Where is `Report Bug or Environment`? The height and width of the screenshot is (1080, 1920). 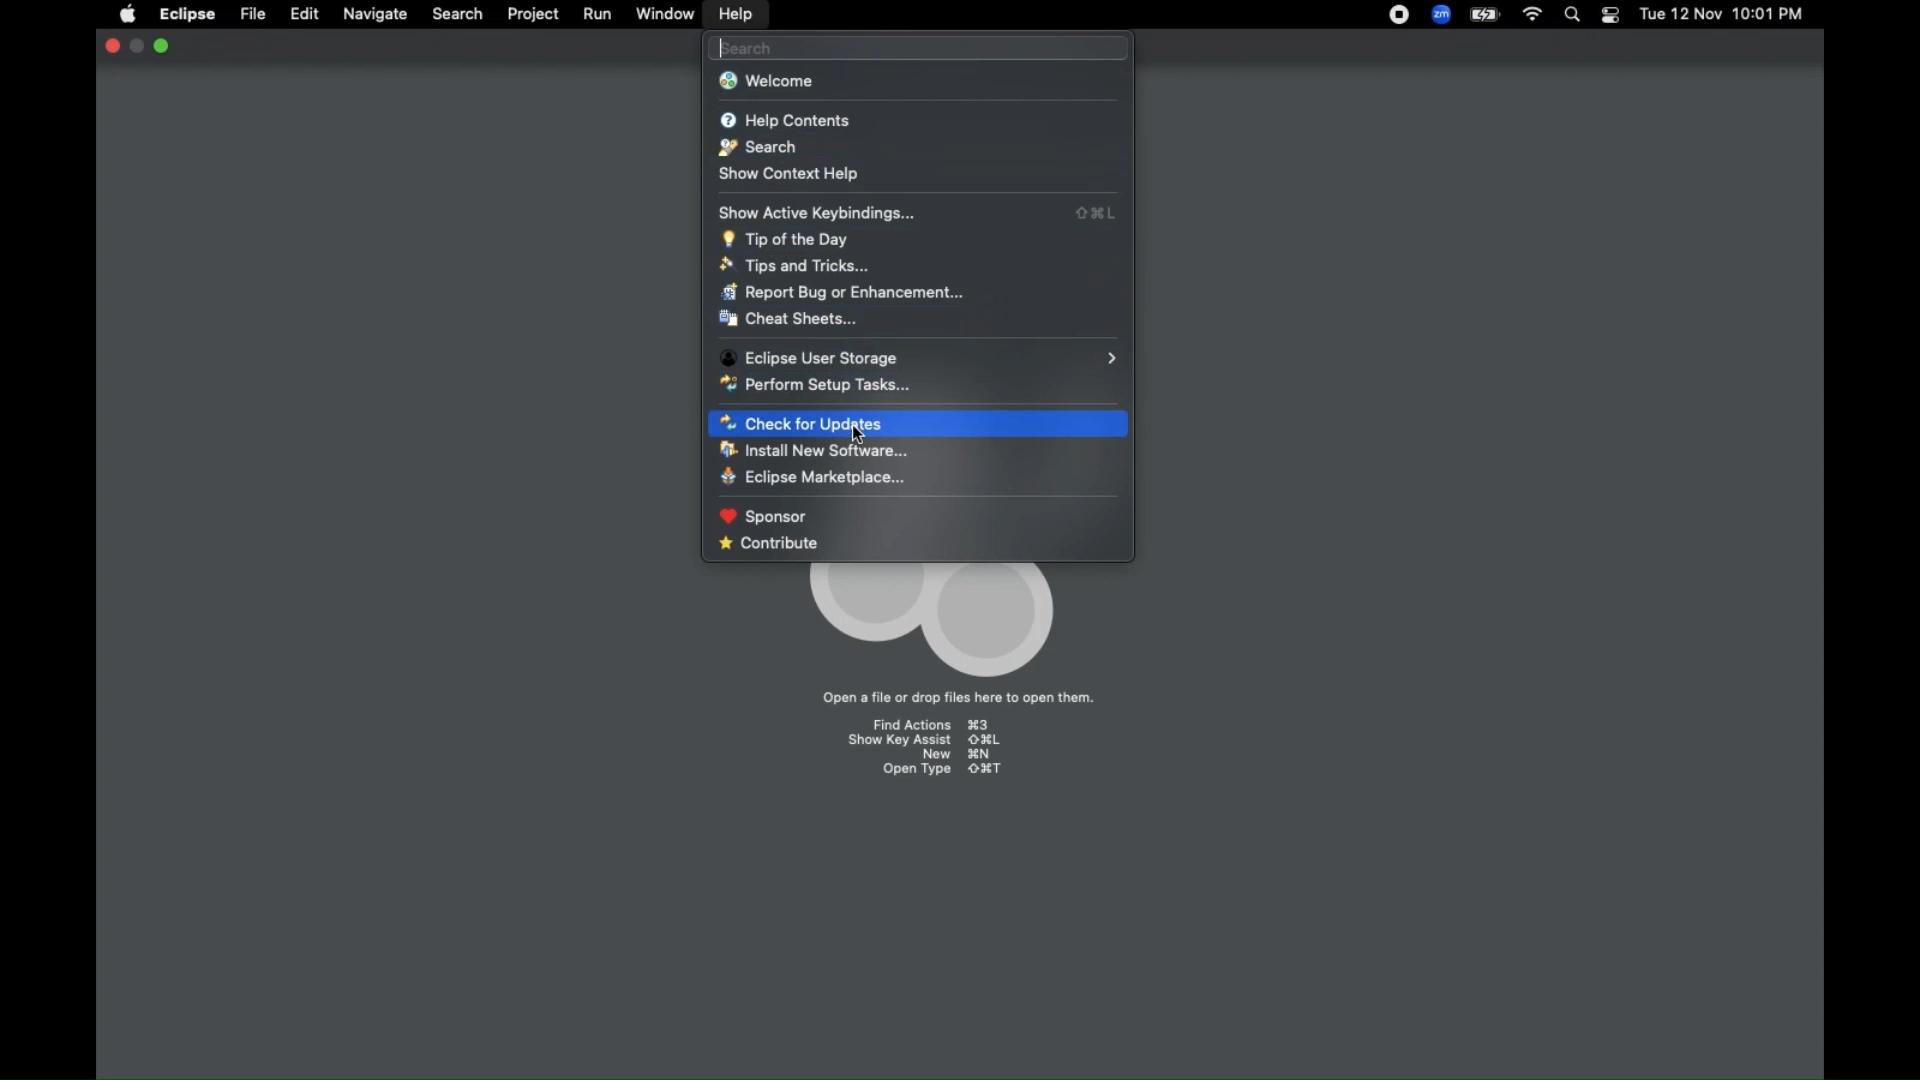 Report Bug or Environment is located at coordinates (921, 291).